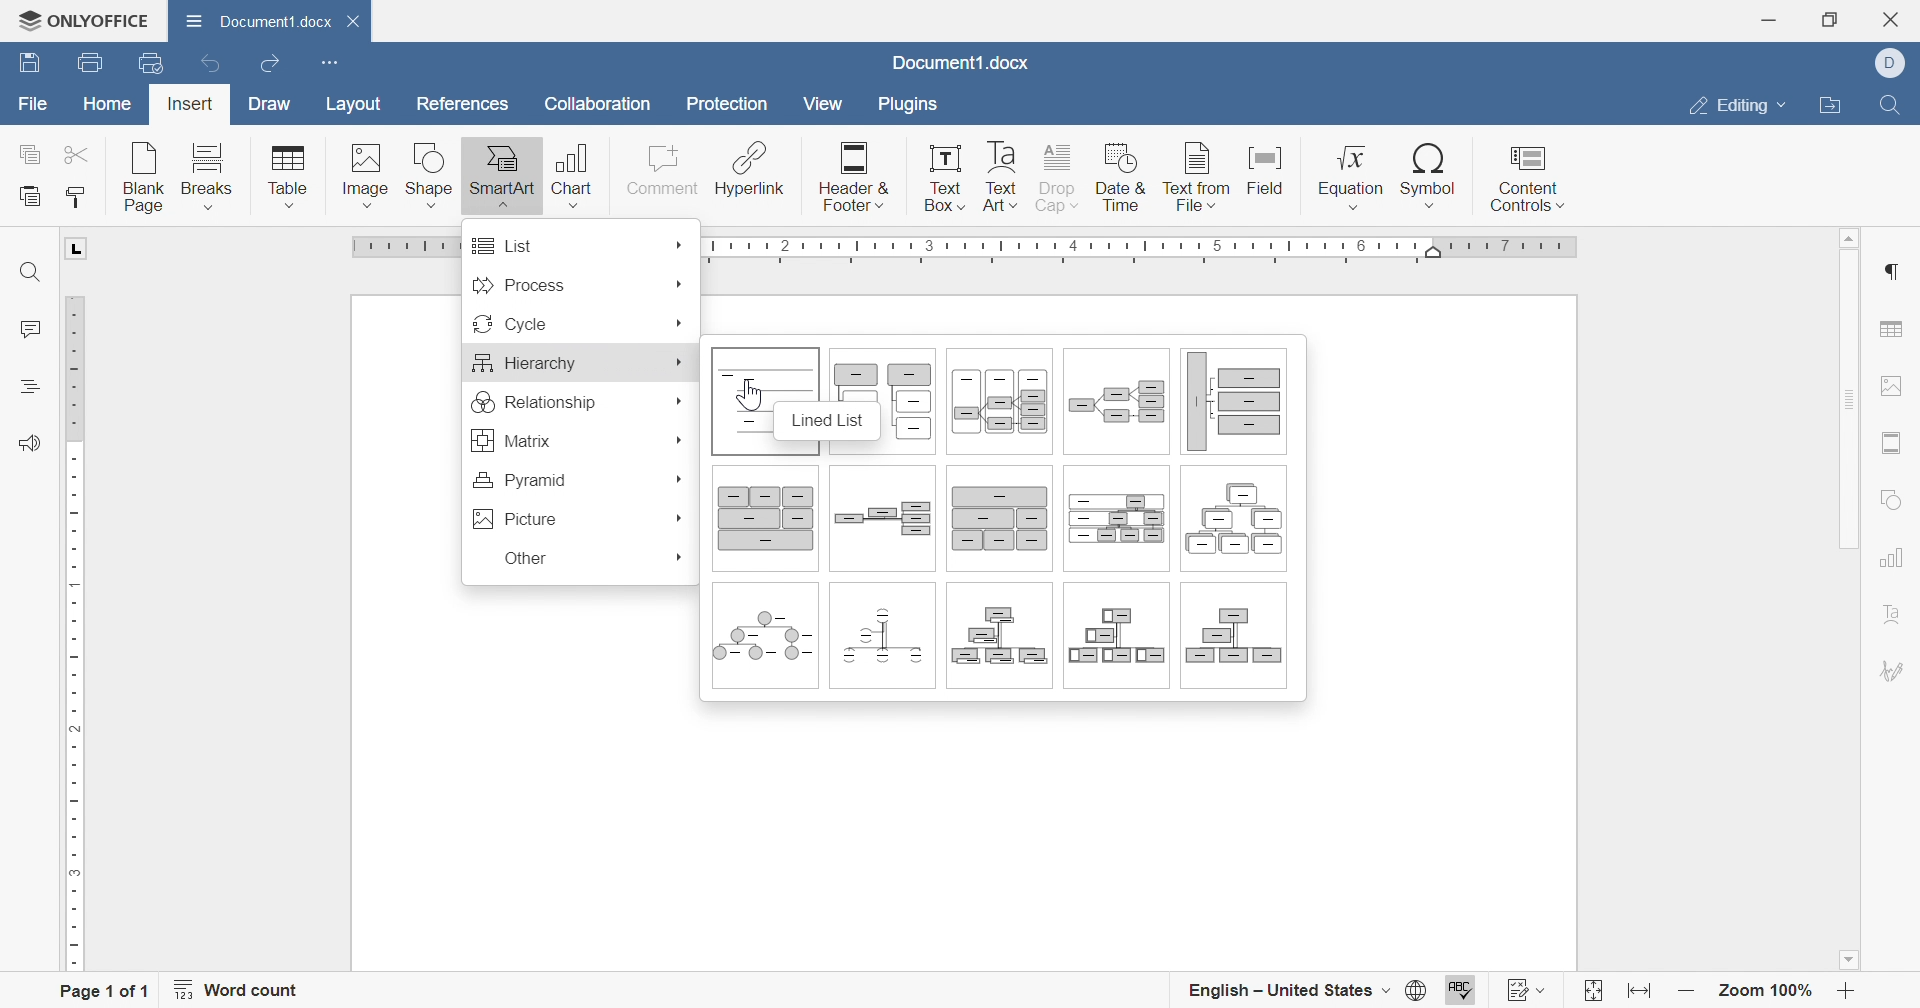 This screenshot has width=1920, height=1008. Describe the element at coordinates (1896, 18) in the screenshot. I see `Close` at that location.